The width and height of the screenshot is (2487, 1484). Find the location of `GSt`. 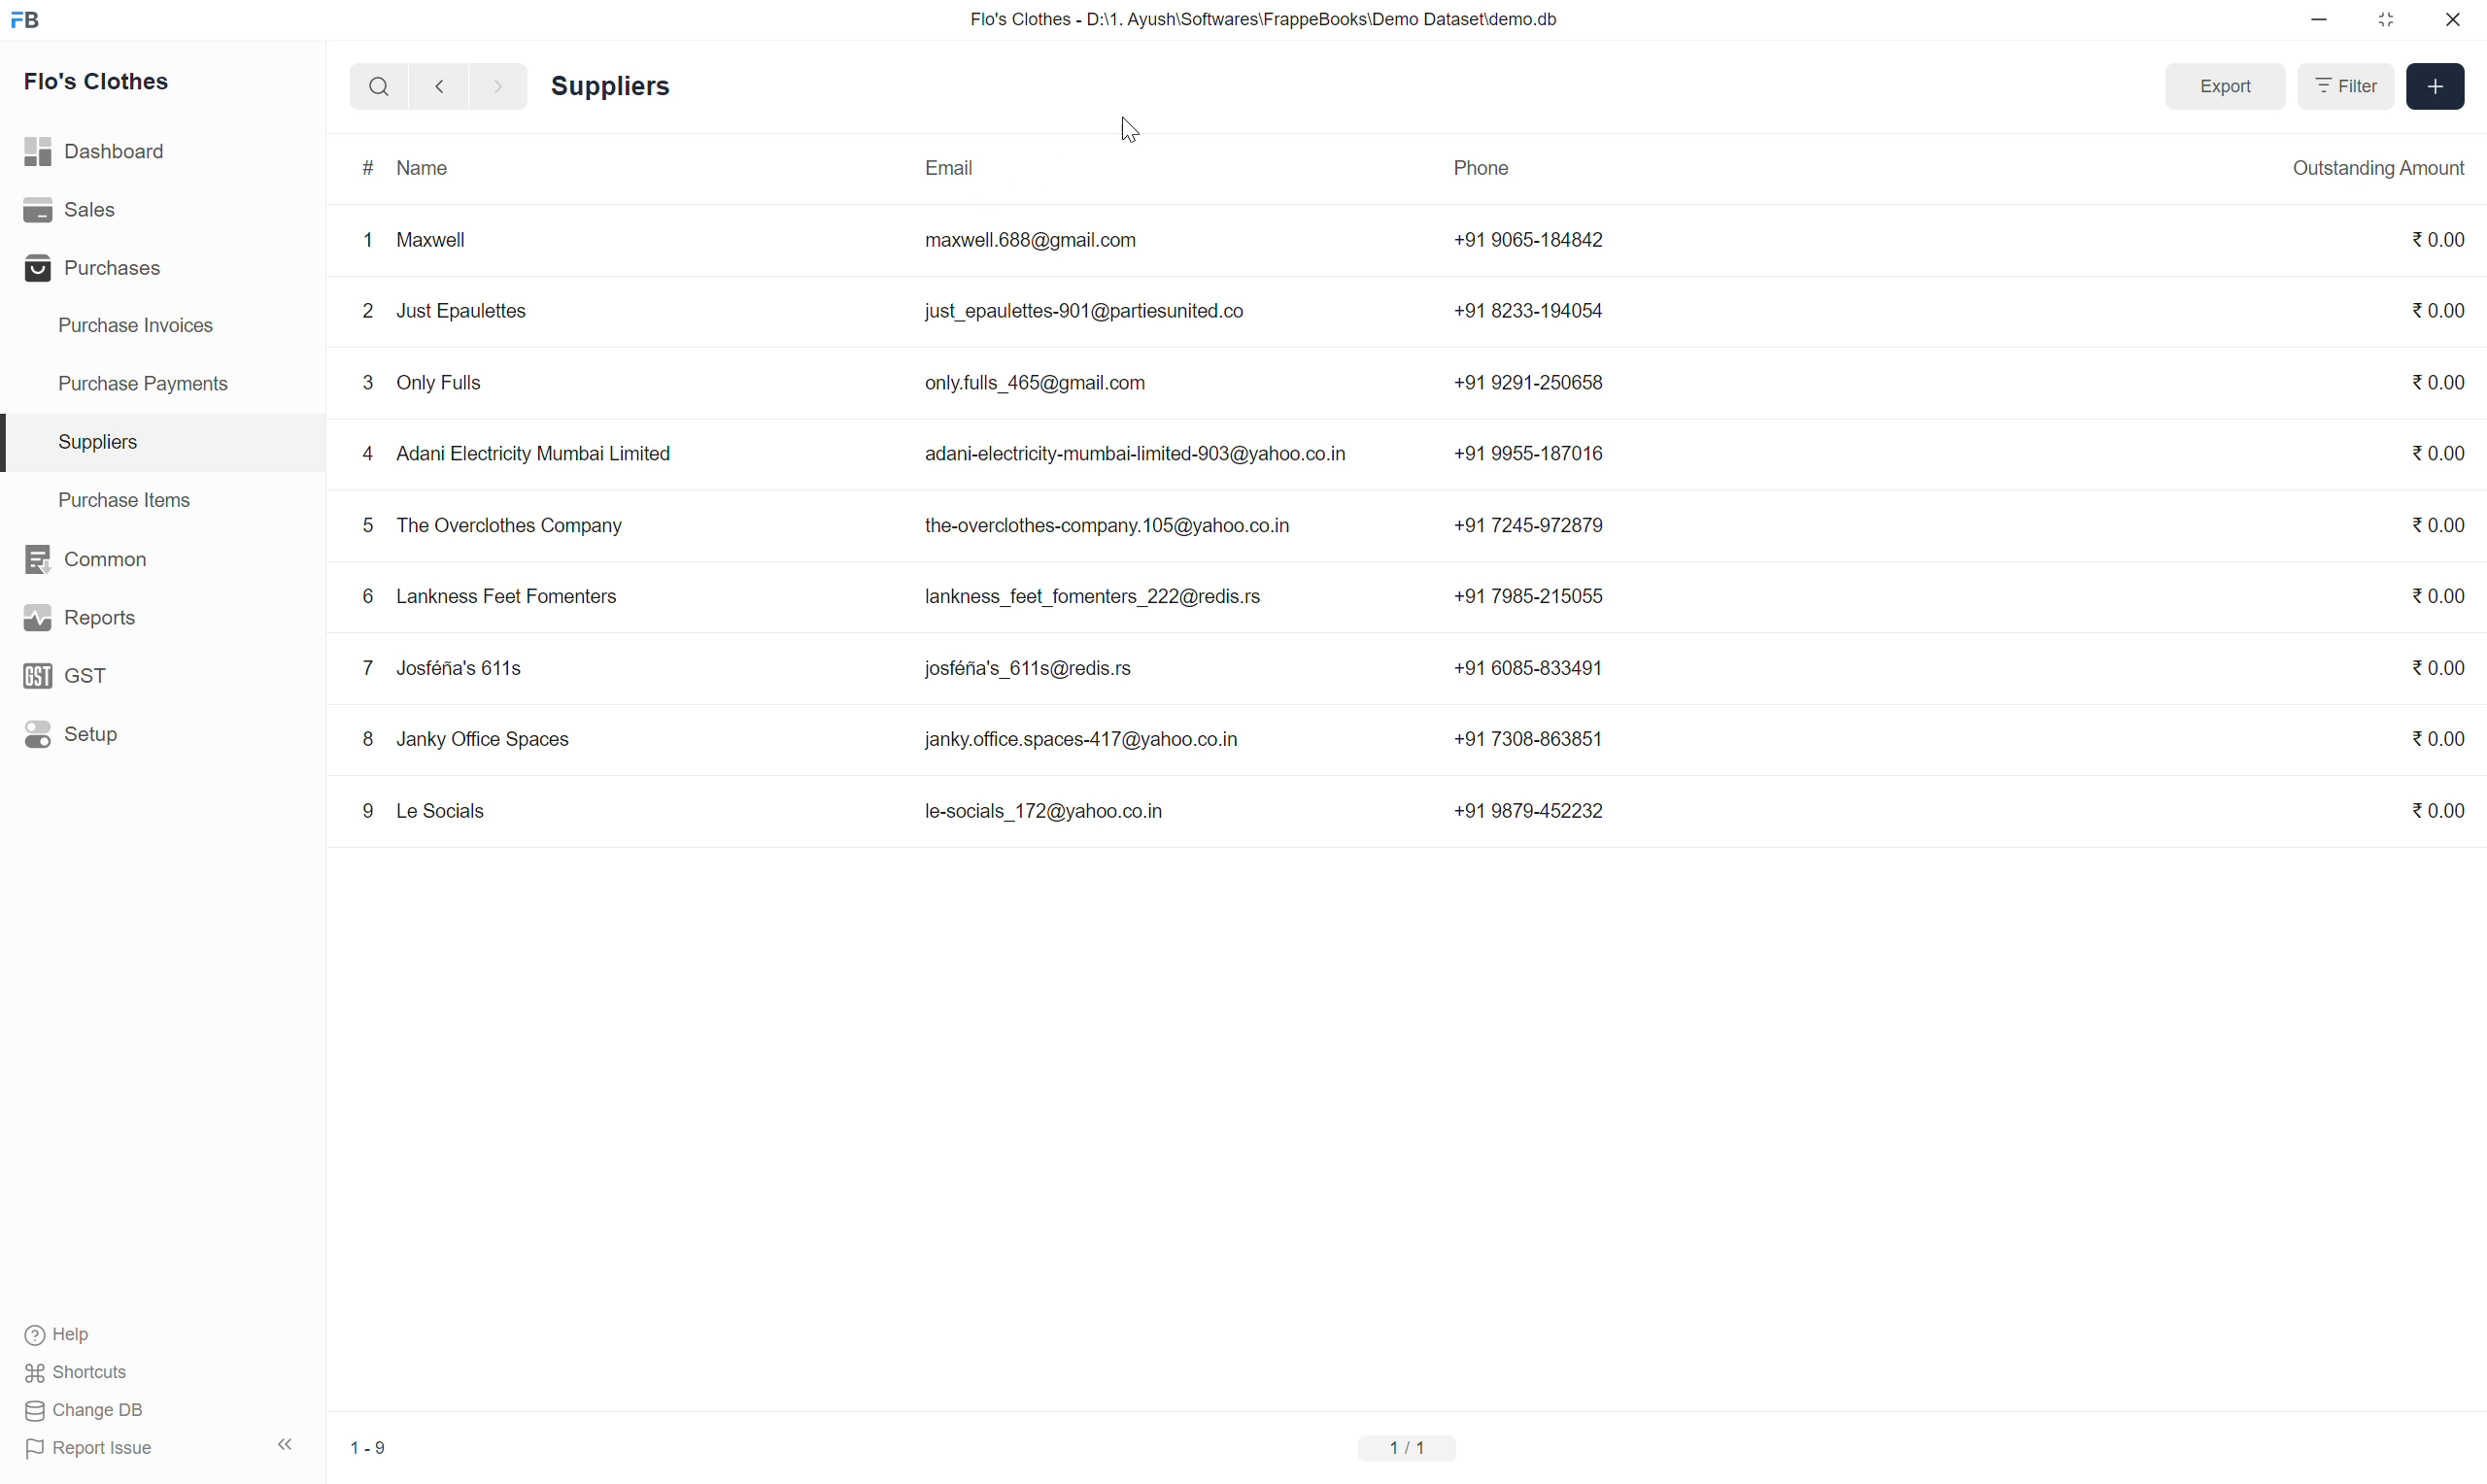

GSt is located at coordinates (69, 677).